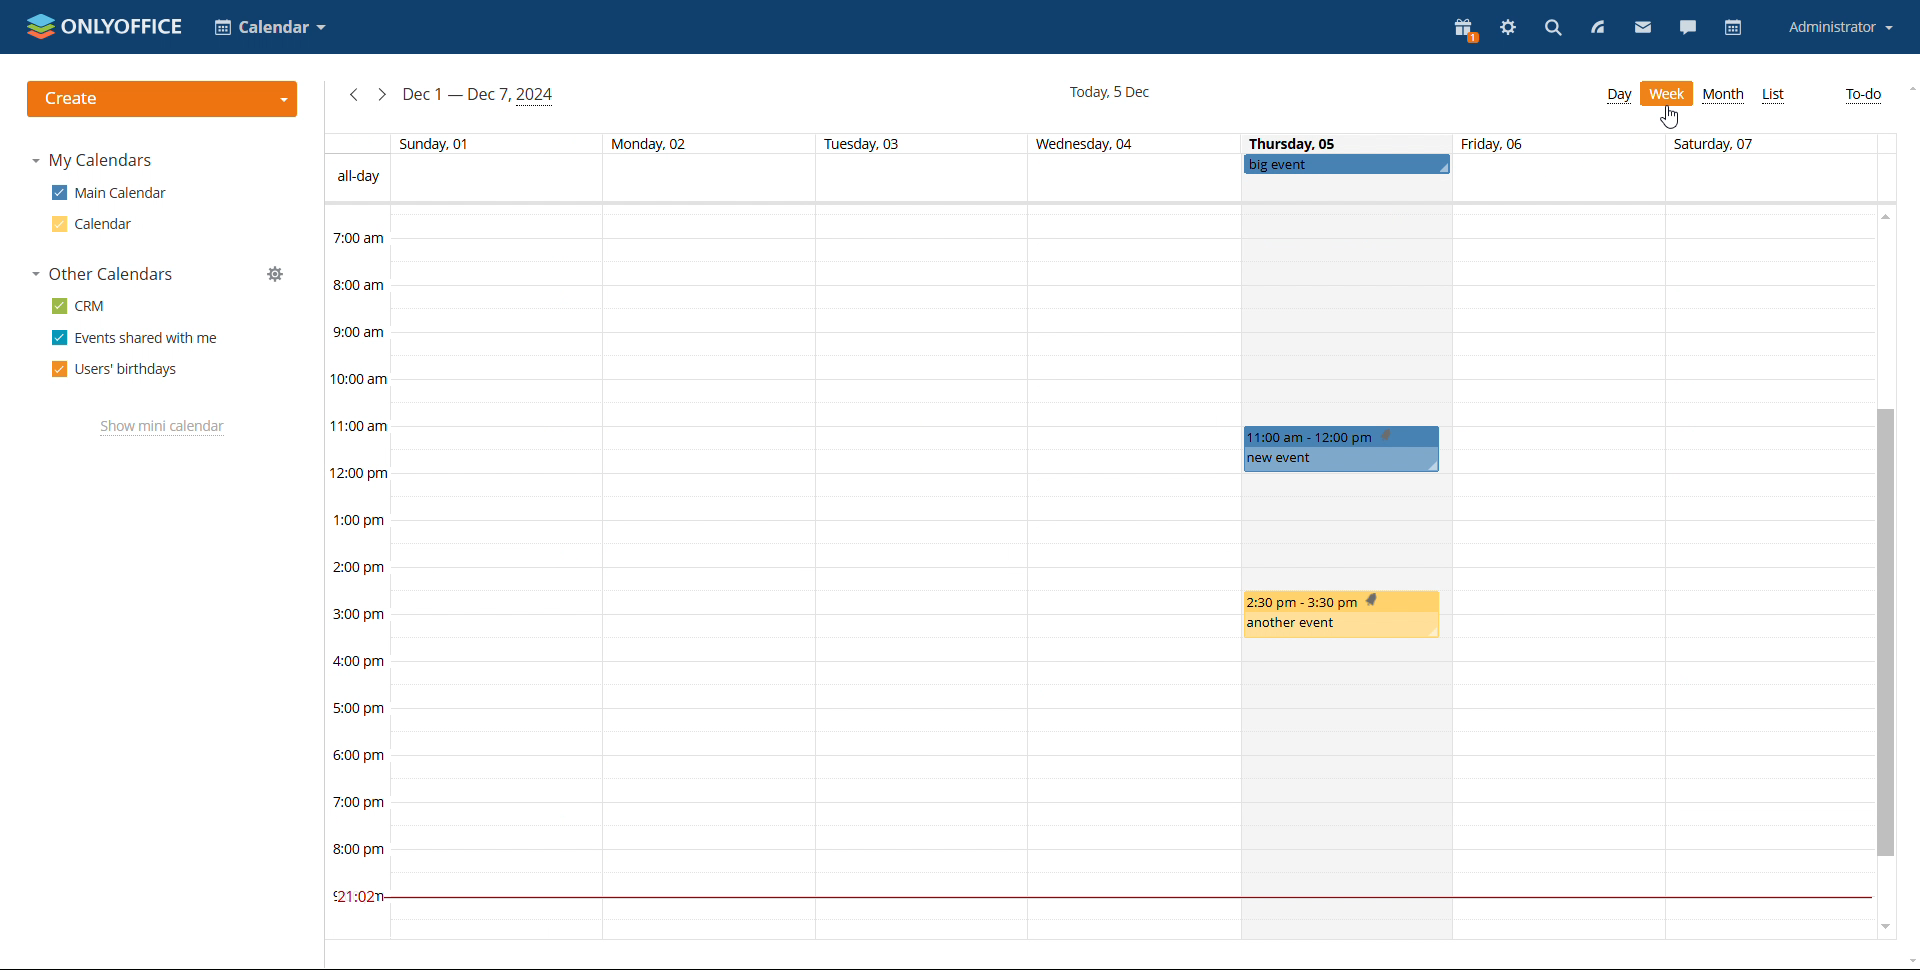 This screenshot has height=970, width=1920. Describe the element at coordinates (277, 275) in the screenshot. I see `manage` at that location.